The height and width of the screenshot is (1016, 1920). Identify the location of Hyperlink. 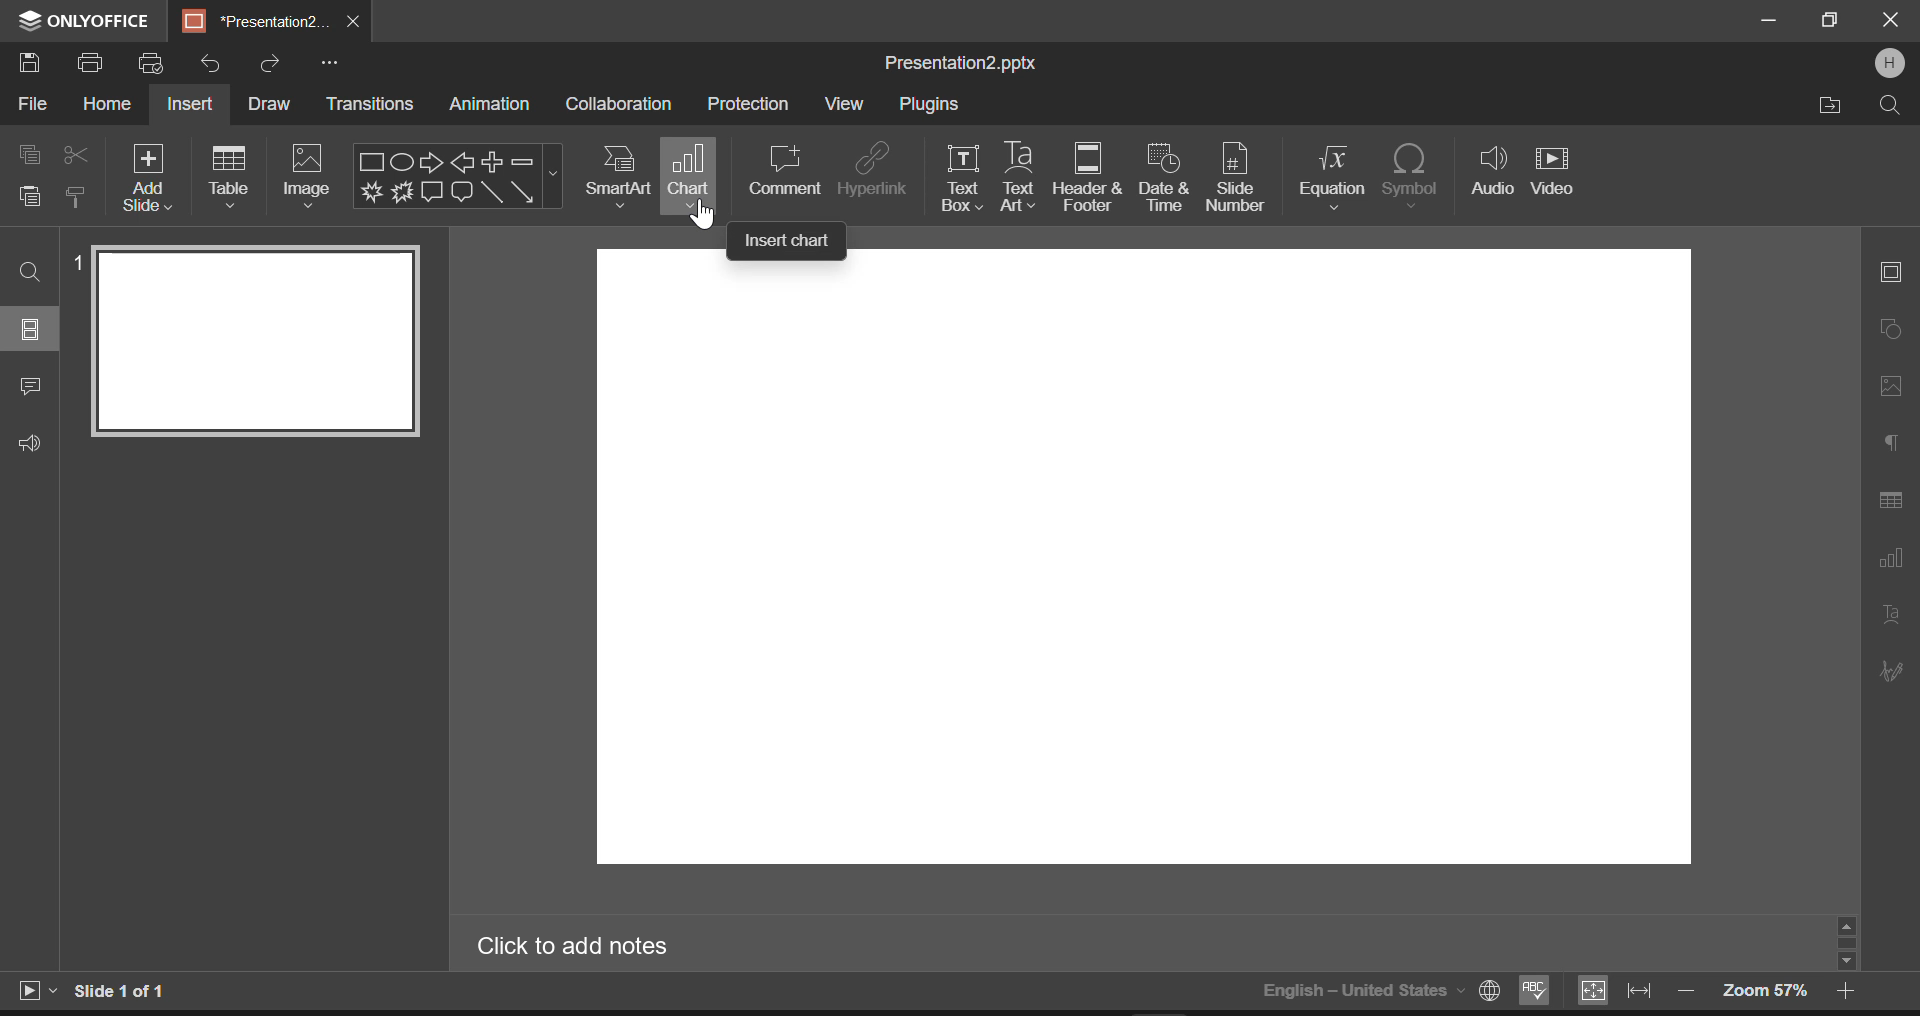
(872, 171).